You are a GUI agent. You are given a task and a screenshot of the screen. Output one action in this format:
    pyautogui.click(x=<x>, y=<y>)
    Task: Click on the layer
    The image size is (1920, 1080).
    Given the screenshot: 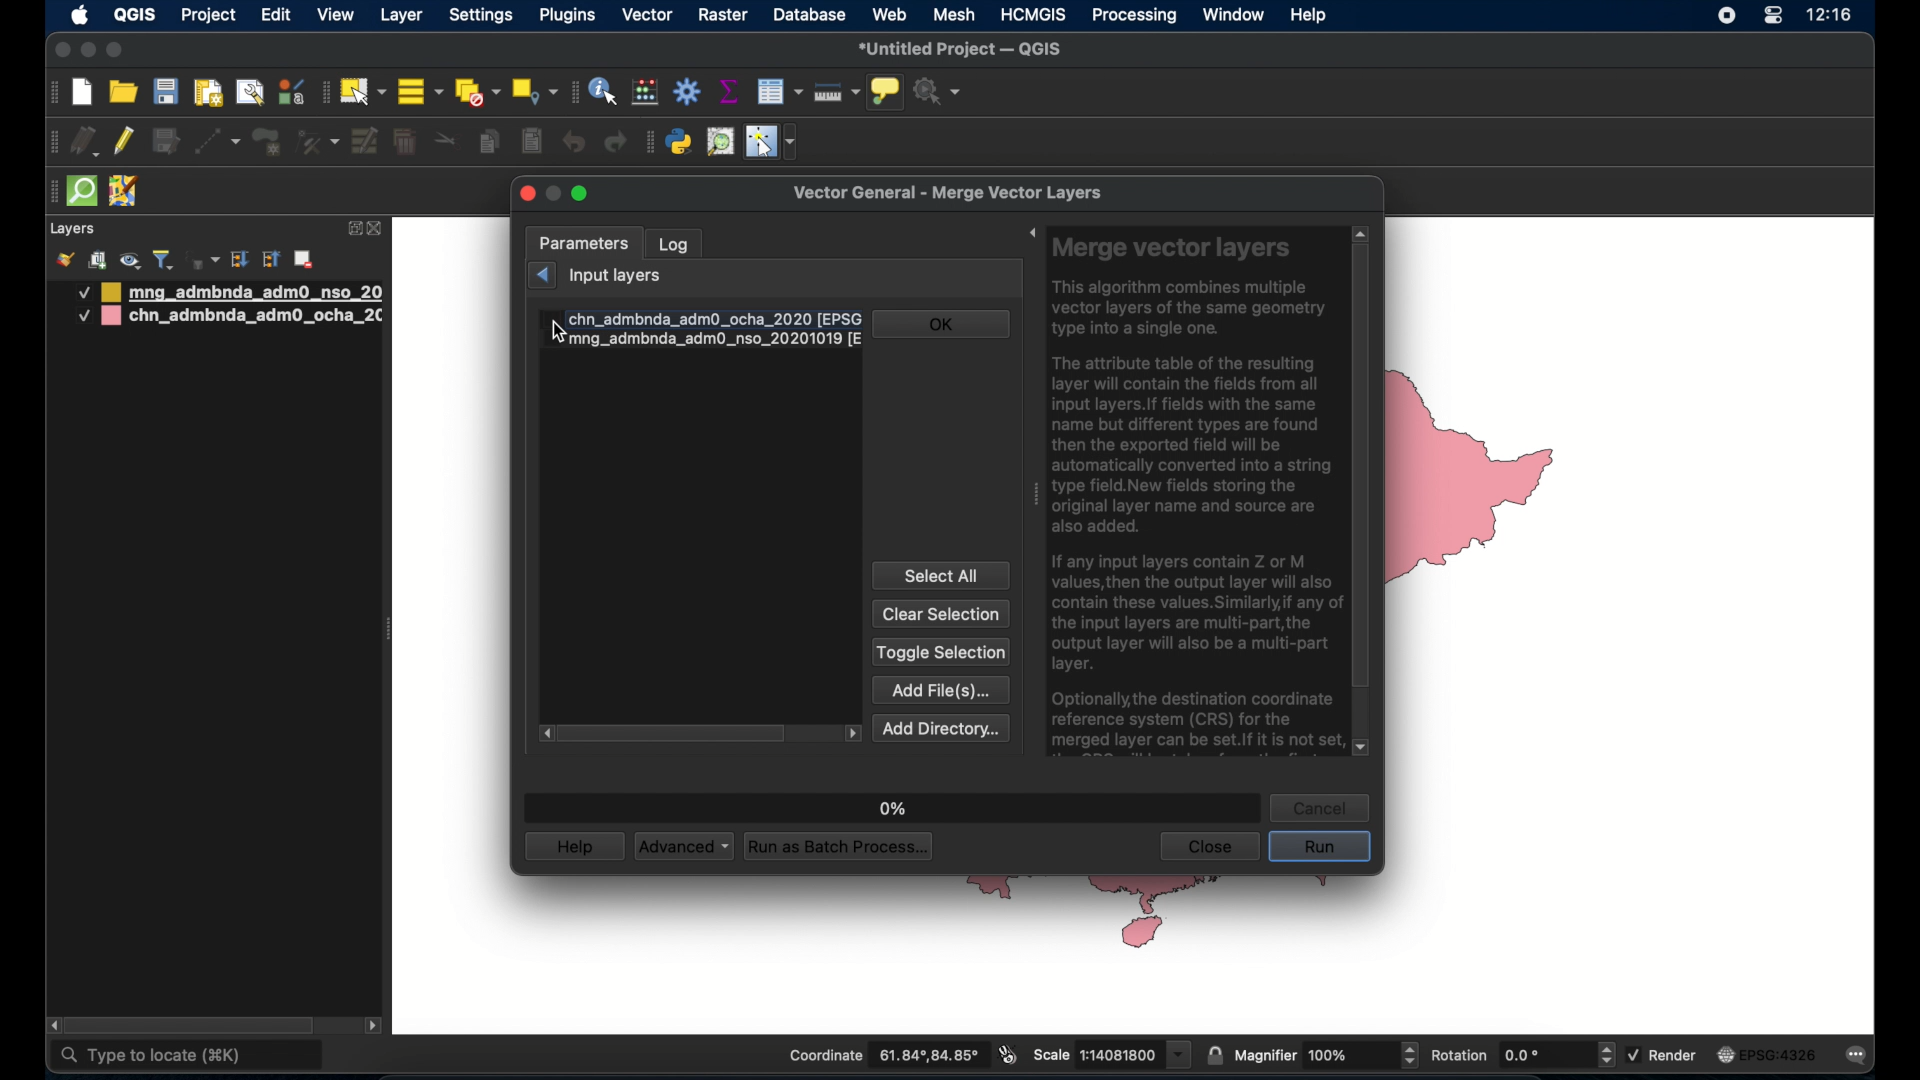 What is the action you would take?
    pyautogui.click(x=404, y=14)
    